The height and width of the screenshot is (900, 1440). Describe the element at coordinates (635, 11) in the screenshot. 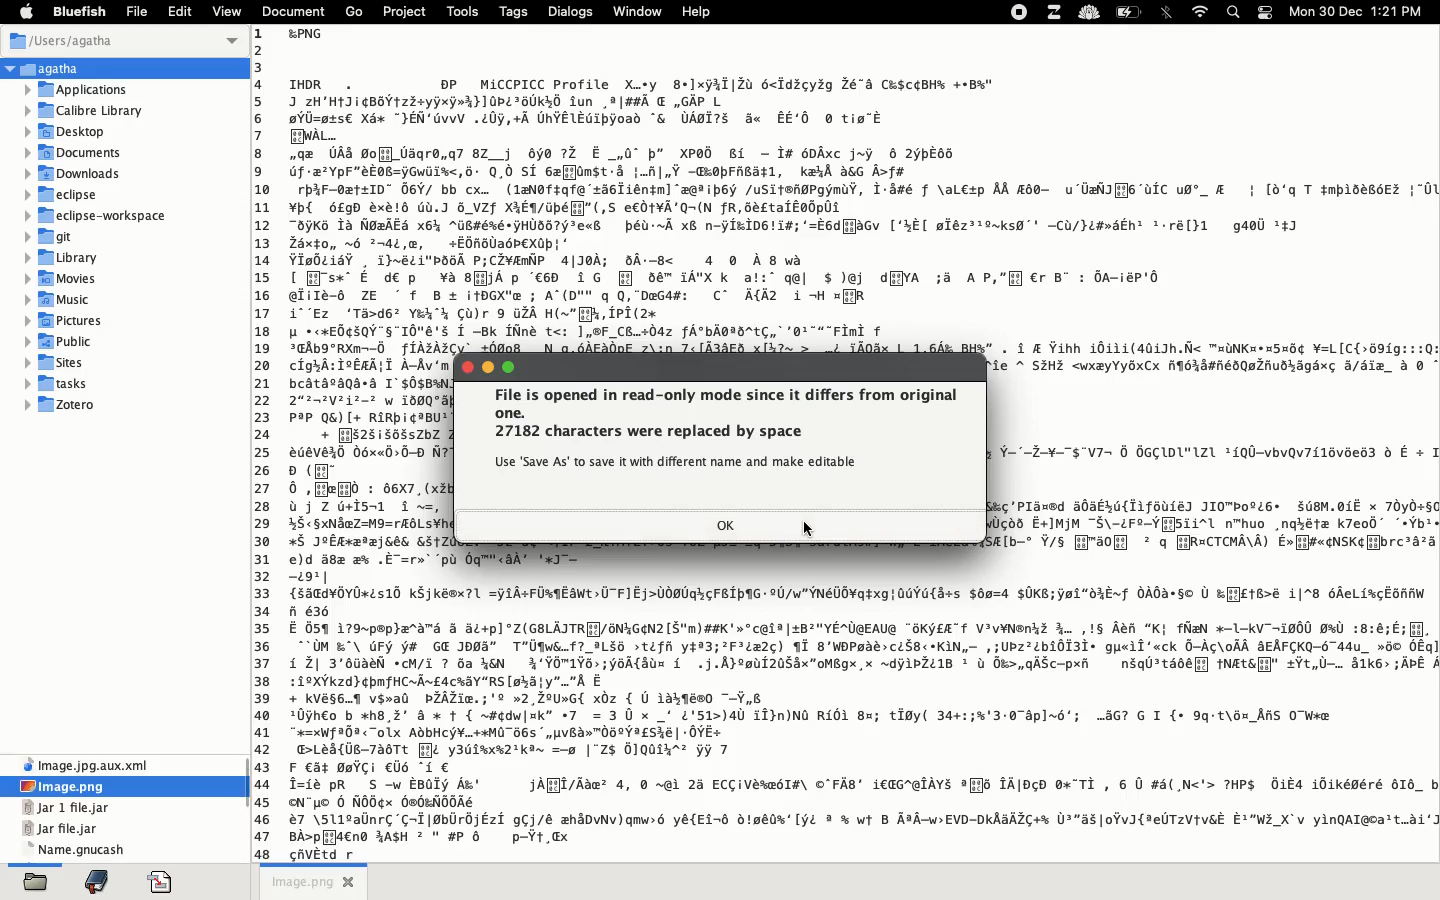

I see `window ` at that location.